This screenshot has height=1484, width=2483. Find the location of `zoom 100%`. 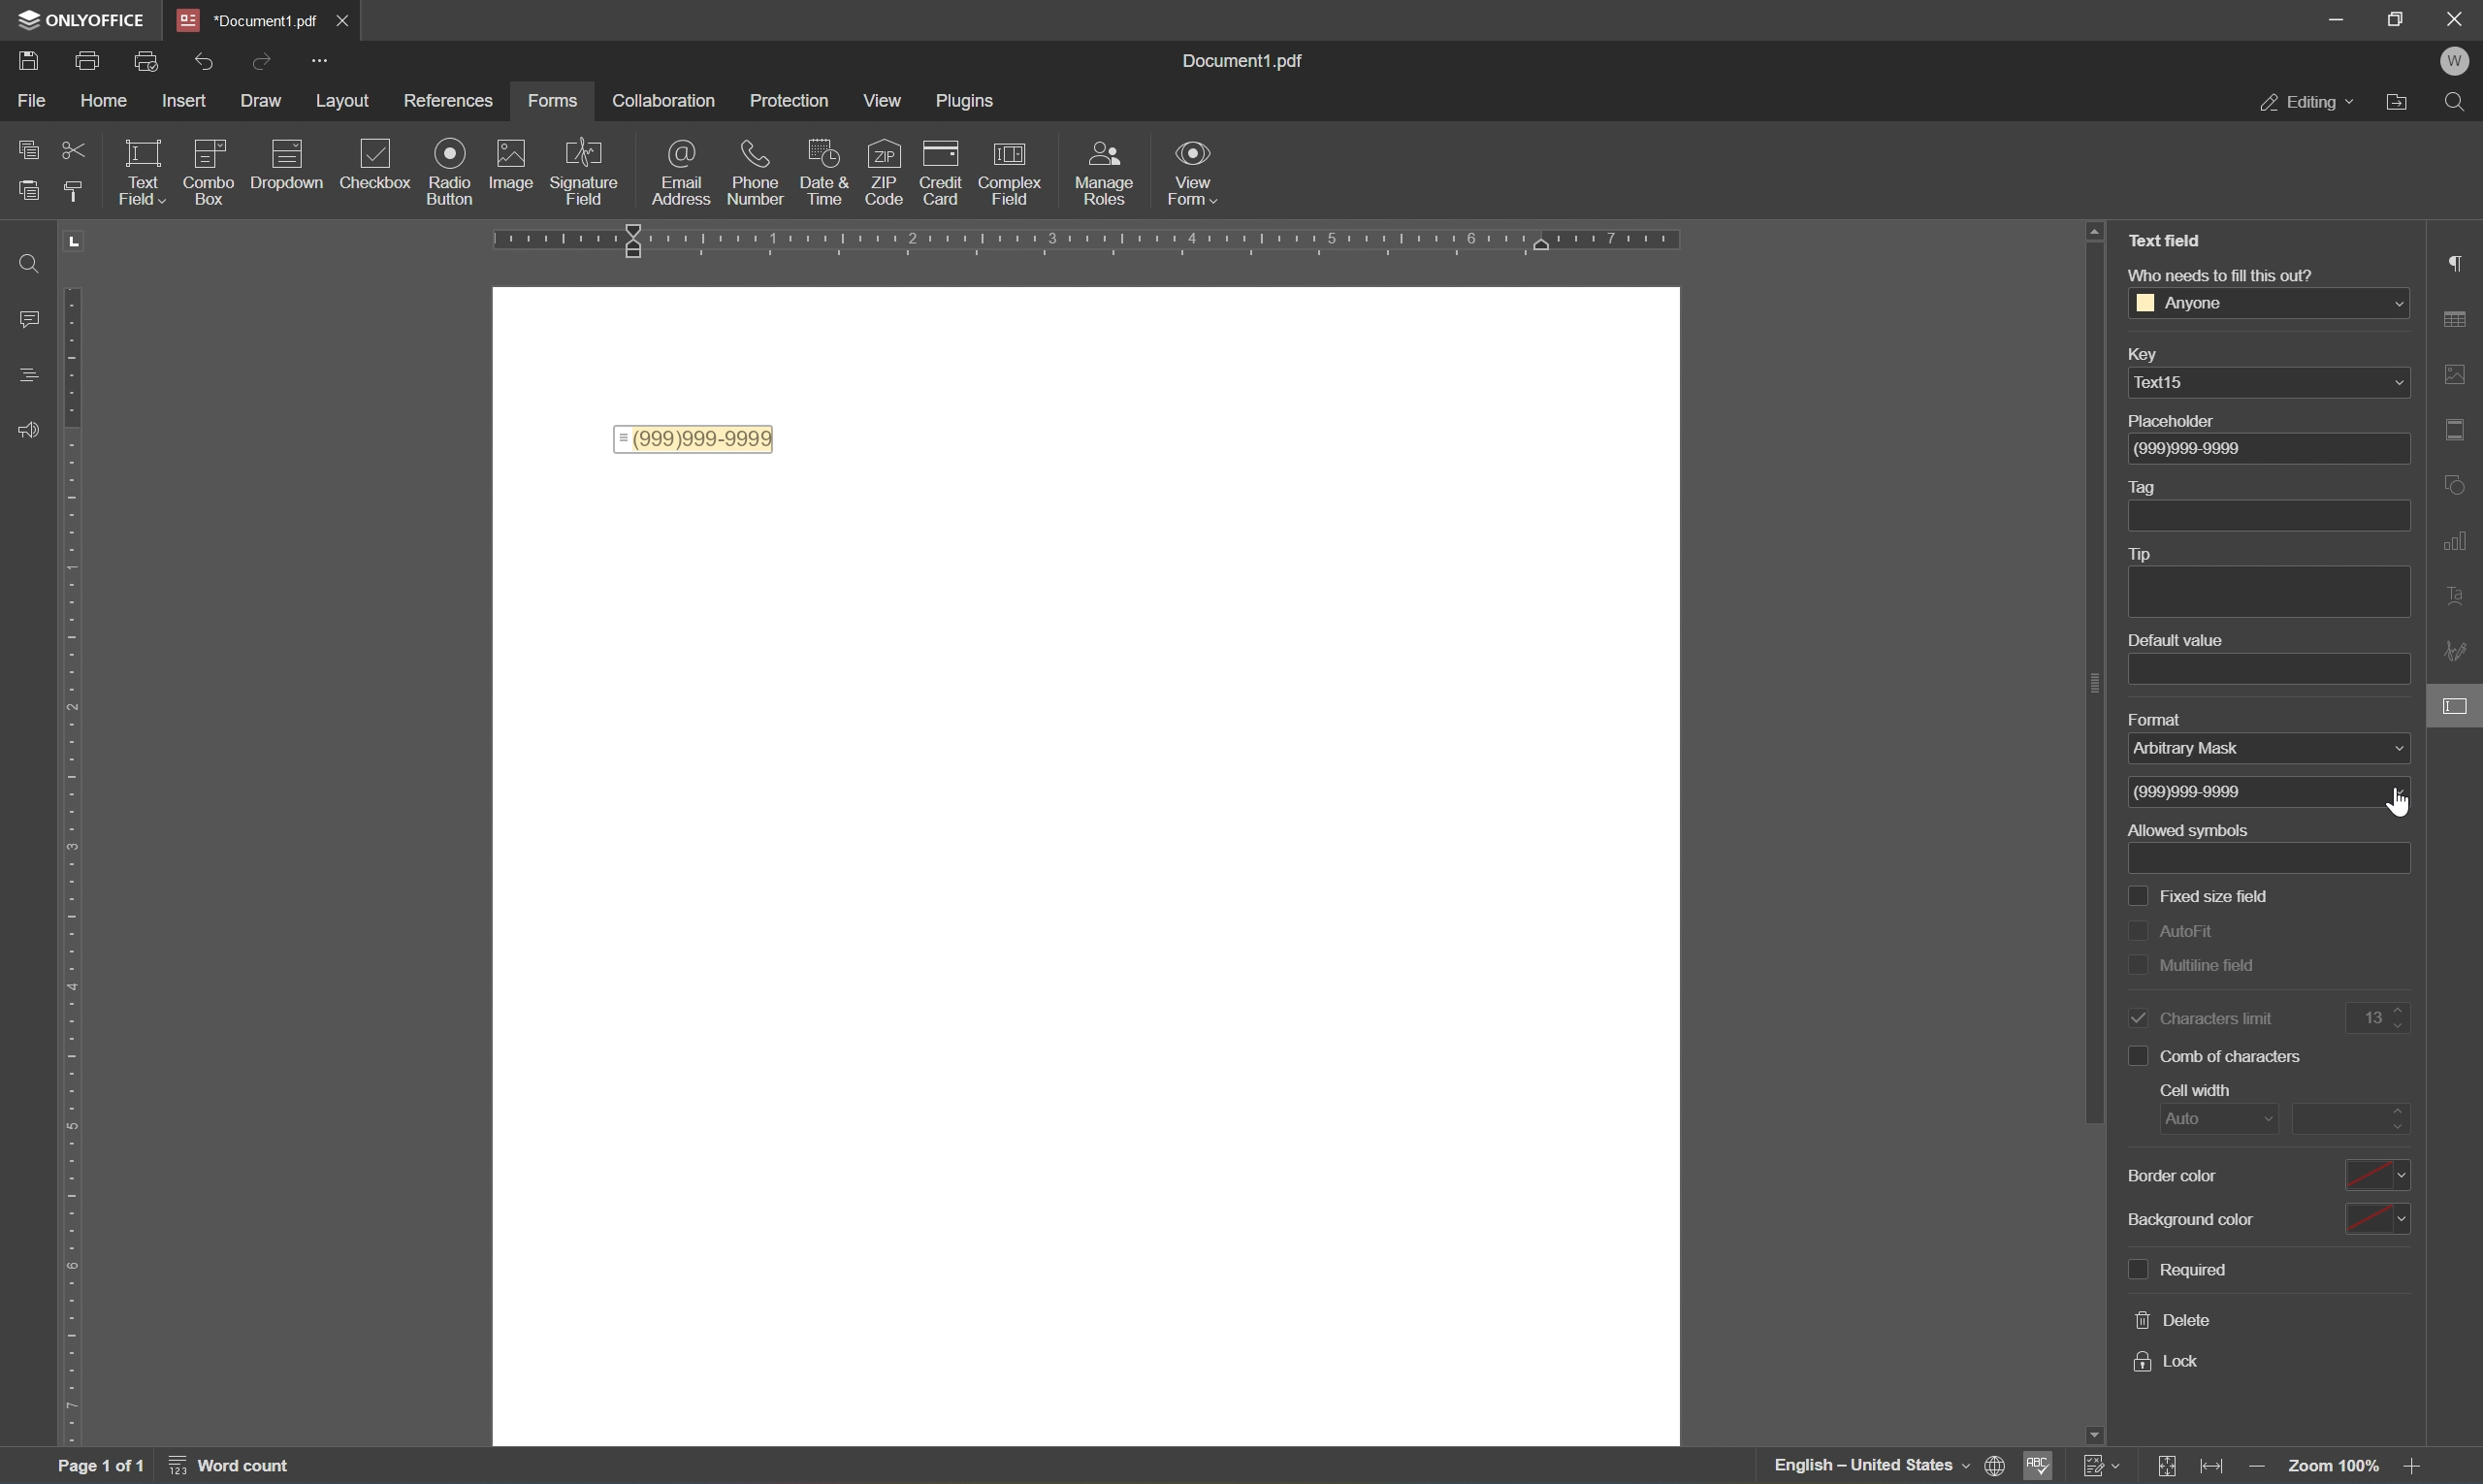

zoom 100% is located at coordinates (2336, 1470).